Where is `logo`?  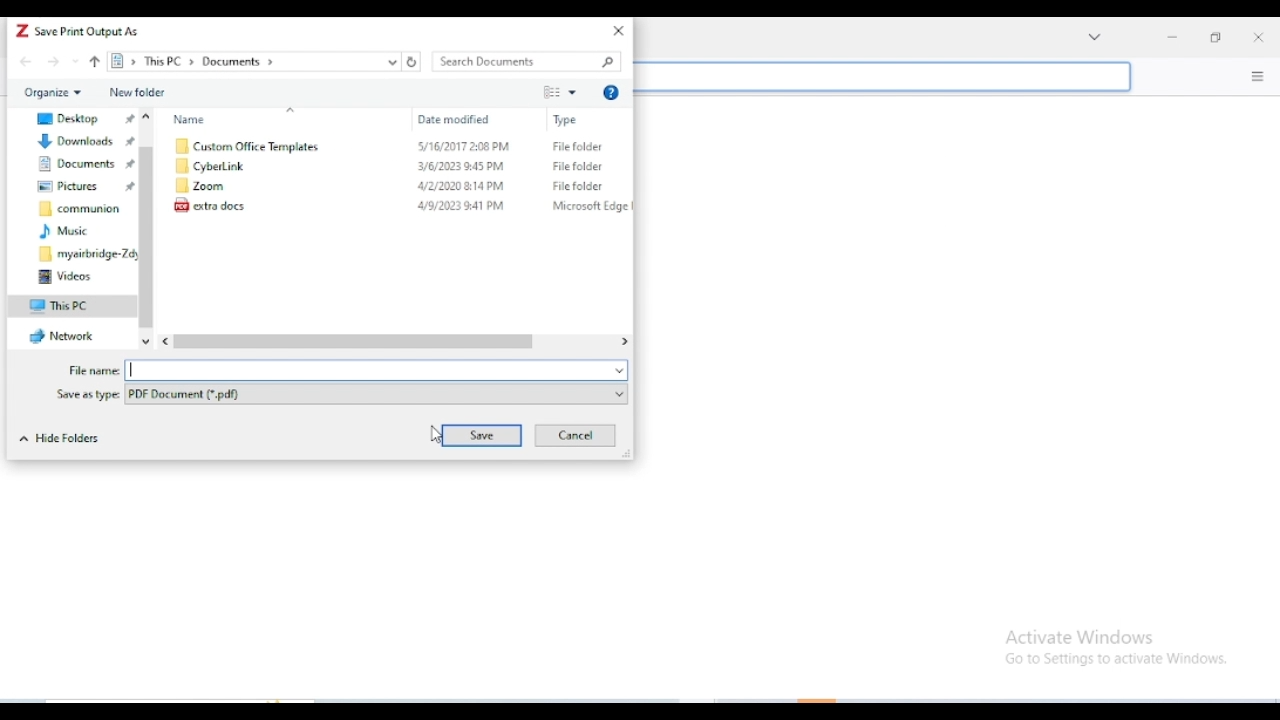
logo is located at coordinates (22, 30).